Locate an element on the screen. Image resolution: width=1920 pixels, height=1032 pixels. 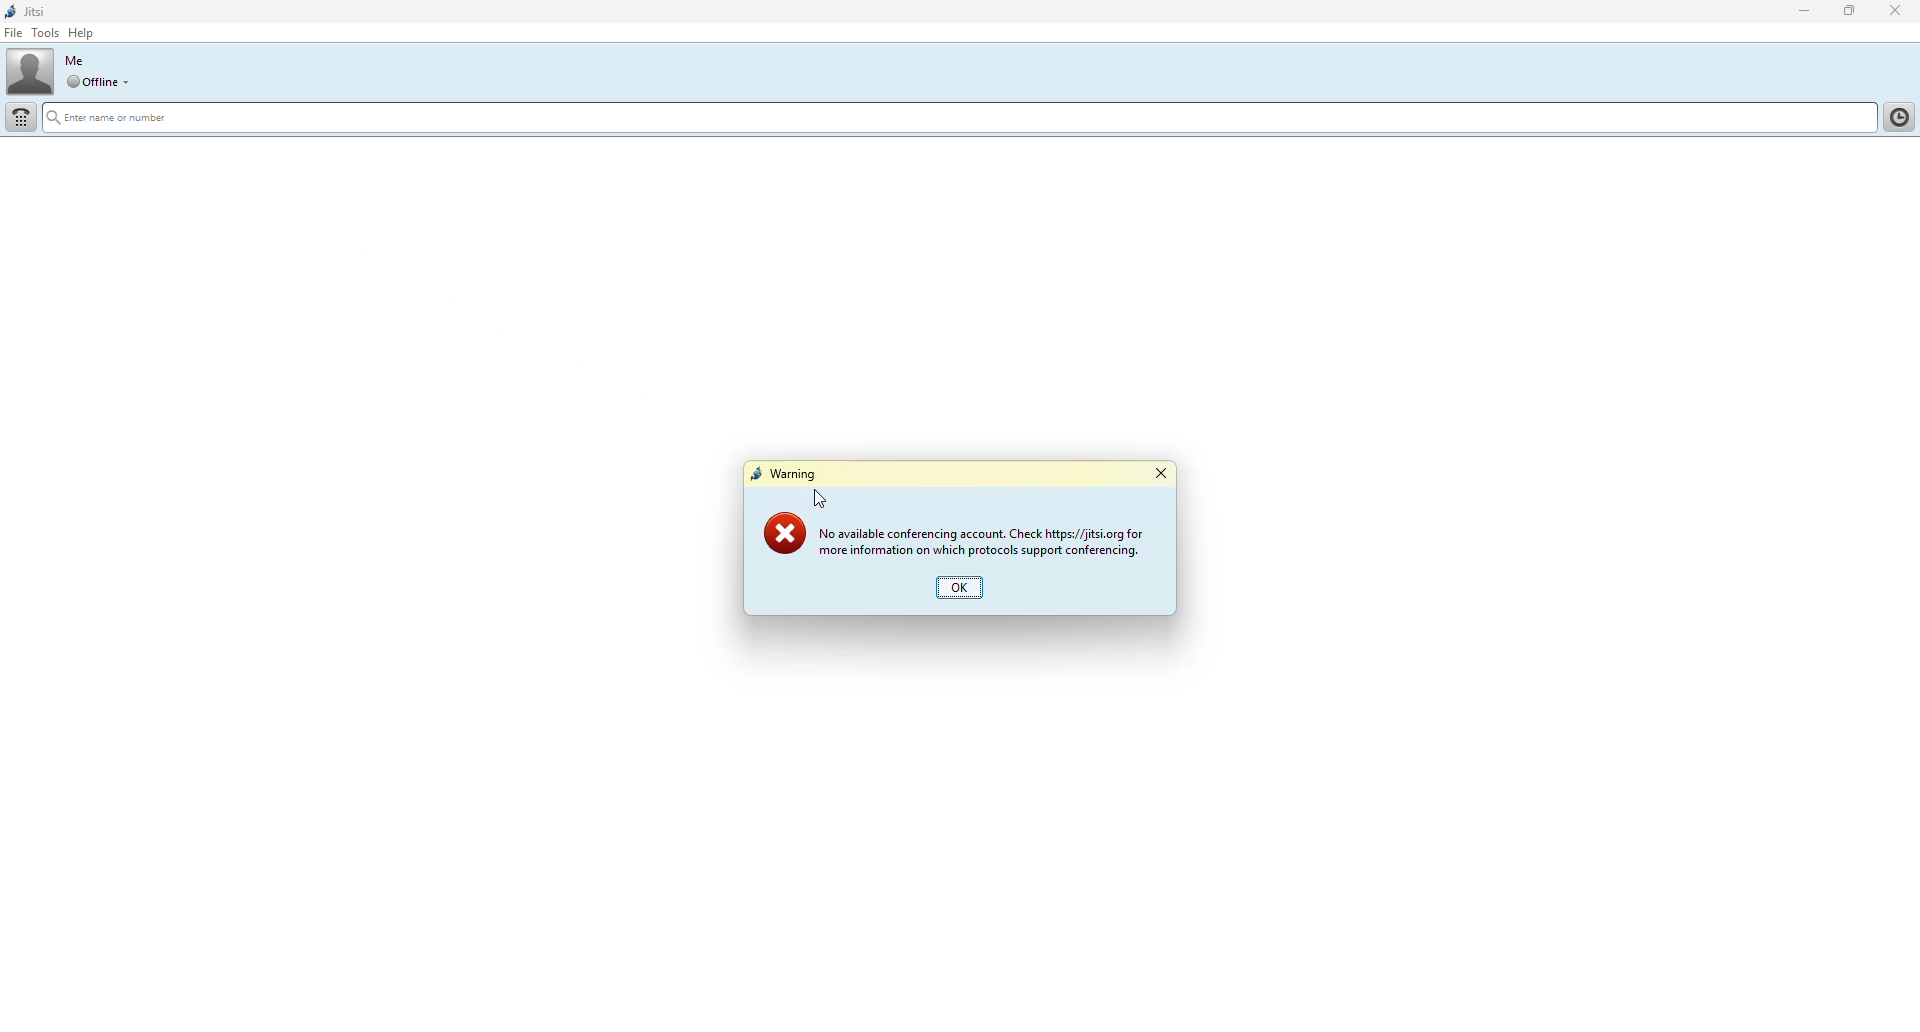
profile is located at coordinates (27, 72).